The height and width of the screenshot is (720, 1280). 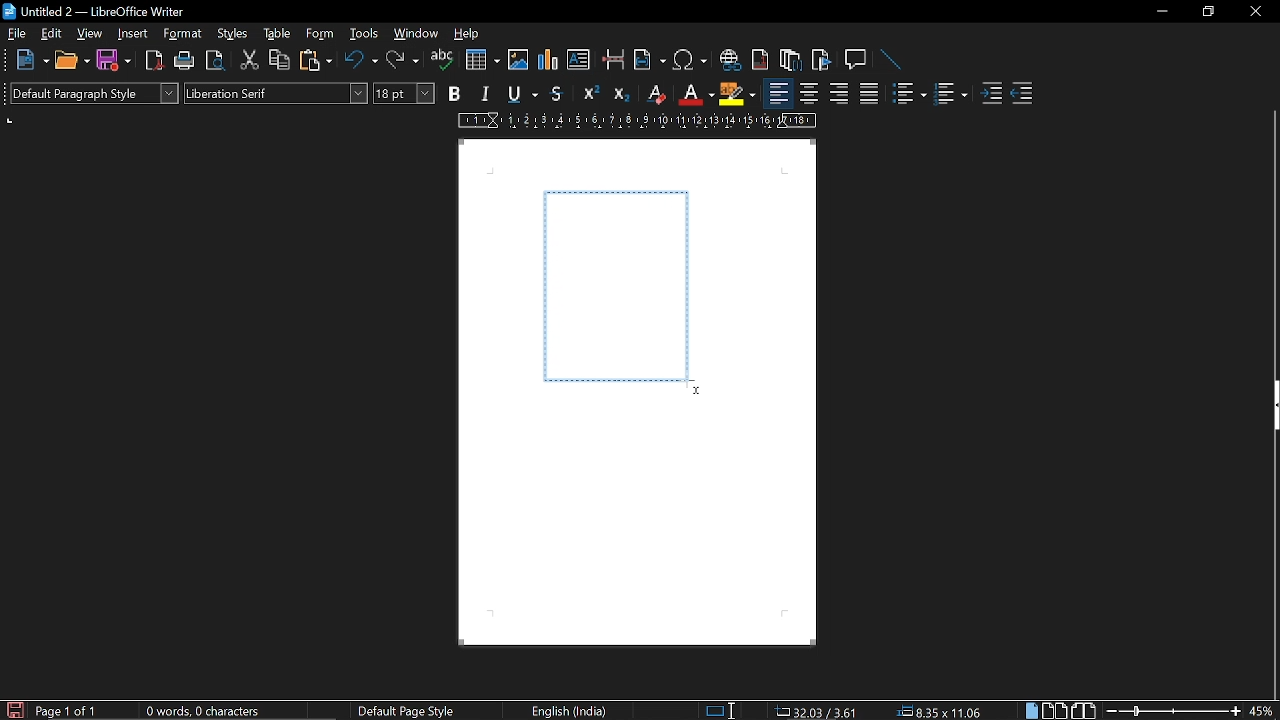 I want to click on open, so click(x=72, y=61).